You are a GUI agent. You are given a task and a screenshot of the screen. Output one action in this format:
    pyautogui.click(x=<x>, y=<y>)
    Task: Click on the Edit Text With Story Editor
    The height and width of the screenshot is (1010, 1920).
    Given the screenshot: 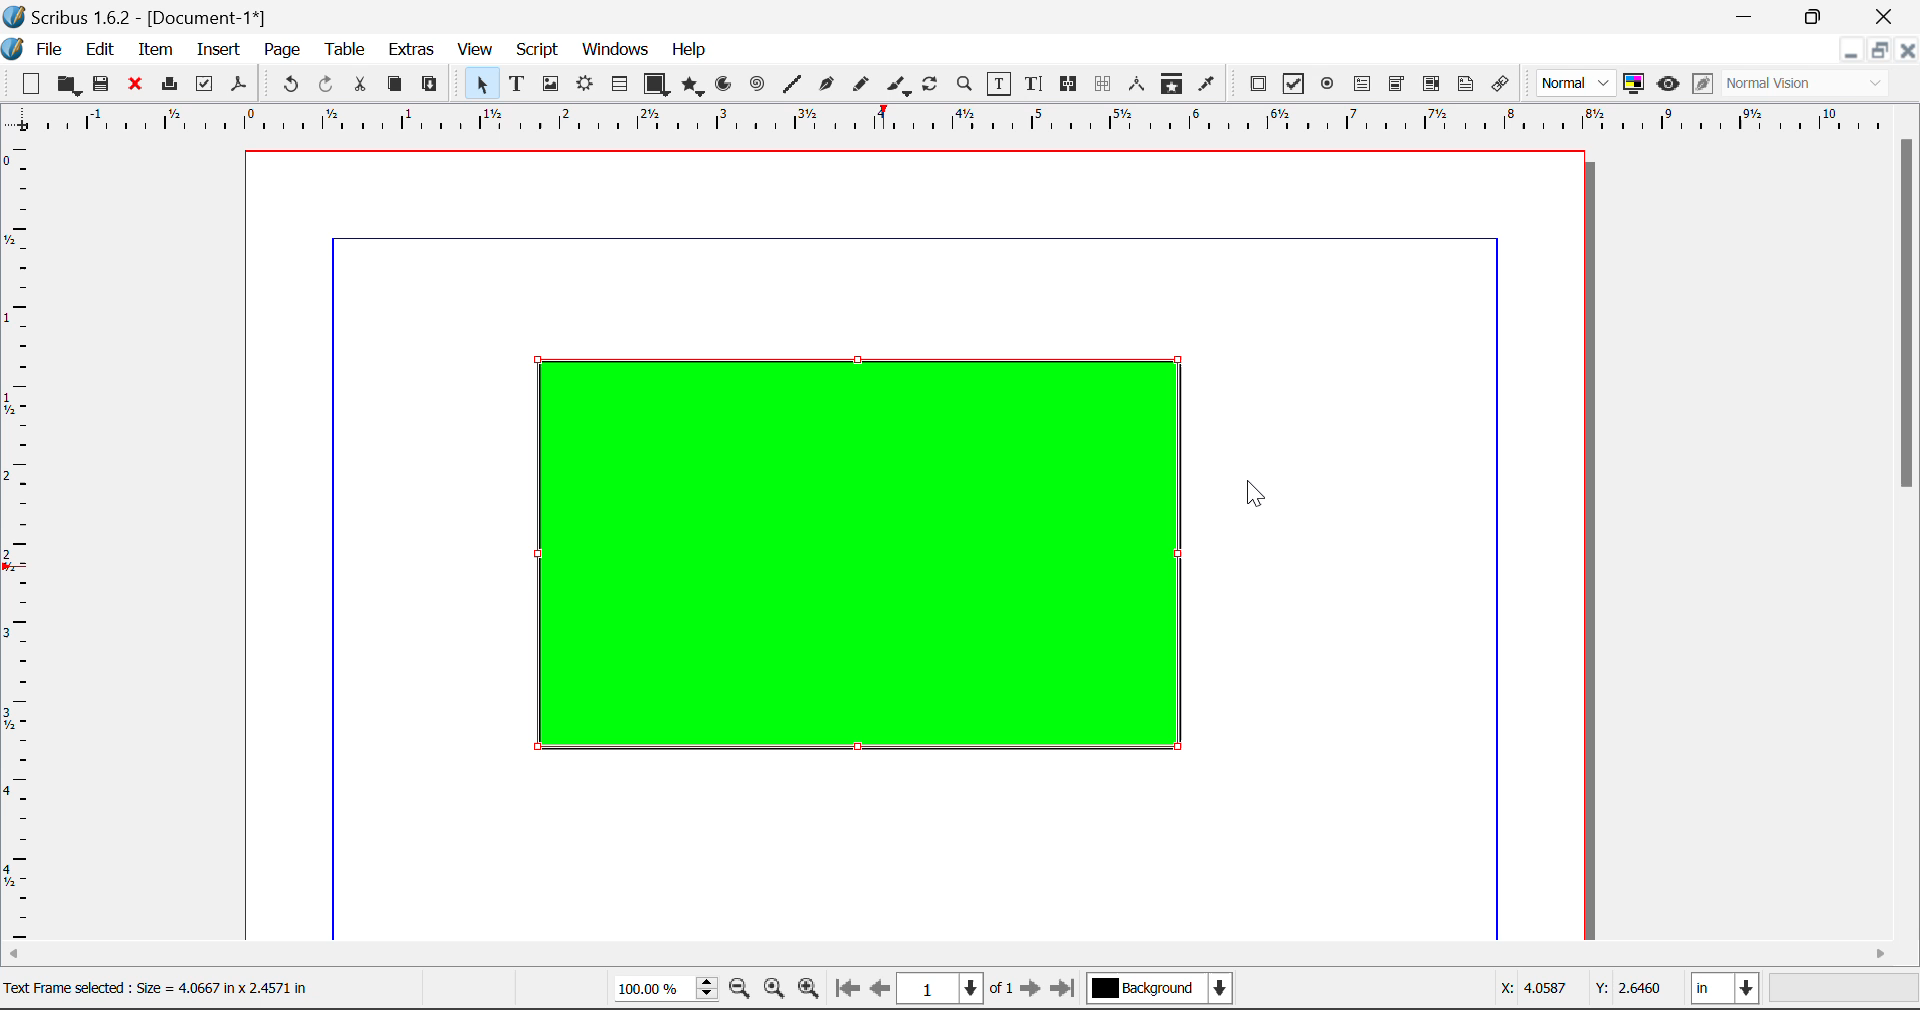 What is the action you would take?
    pyautogui.click(x=1033, y=85)
    